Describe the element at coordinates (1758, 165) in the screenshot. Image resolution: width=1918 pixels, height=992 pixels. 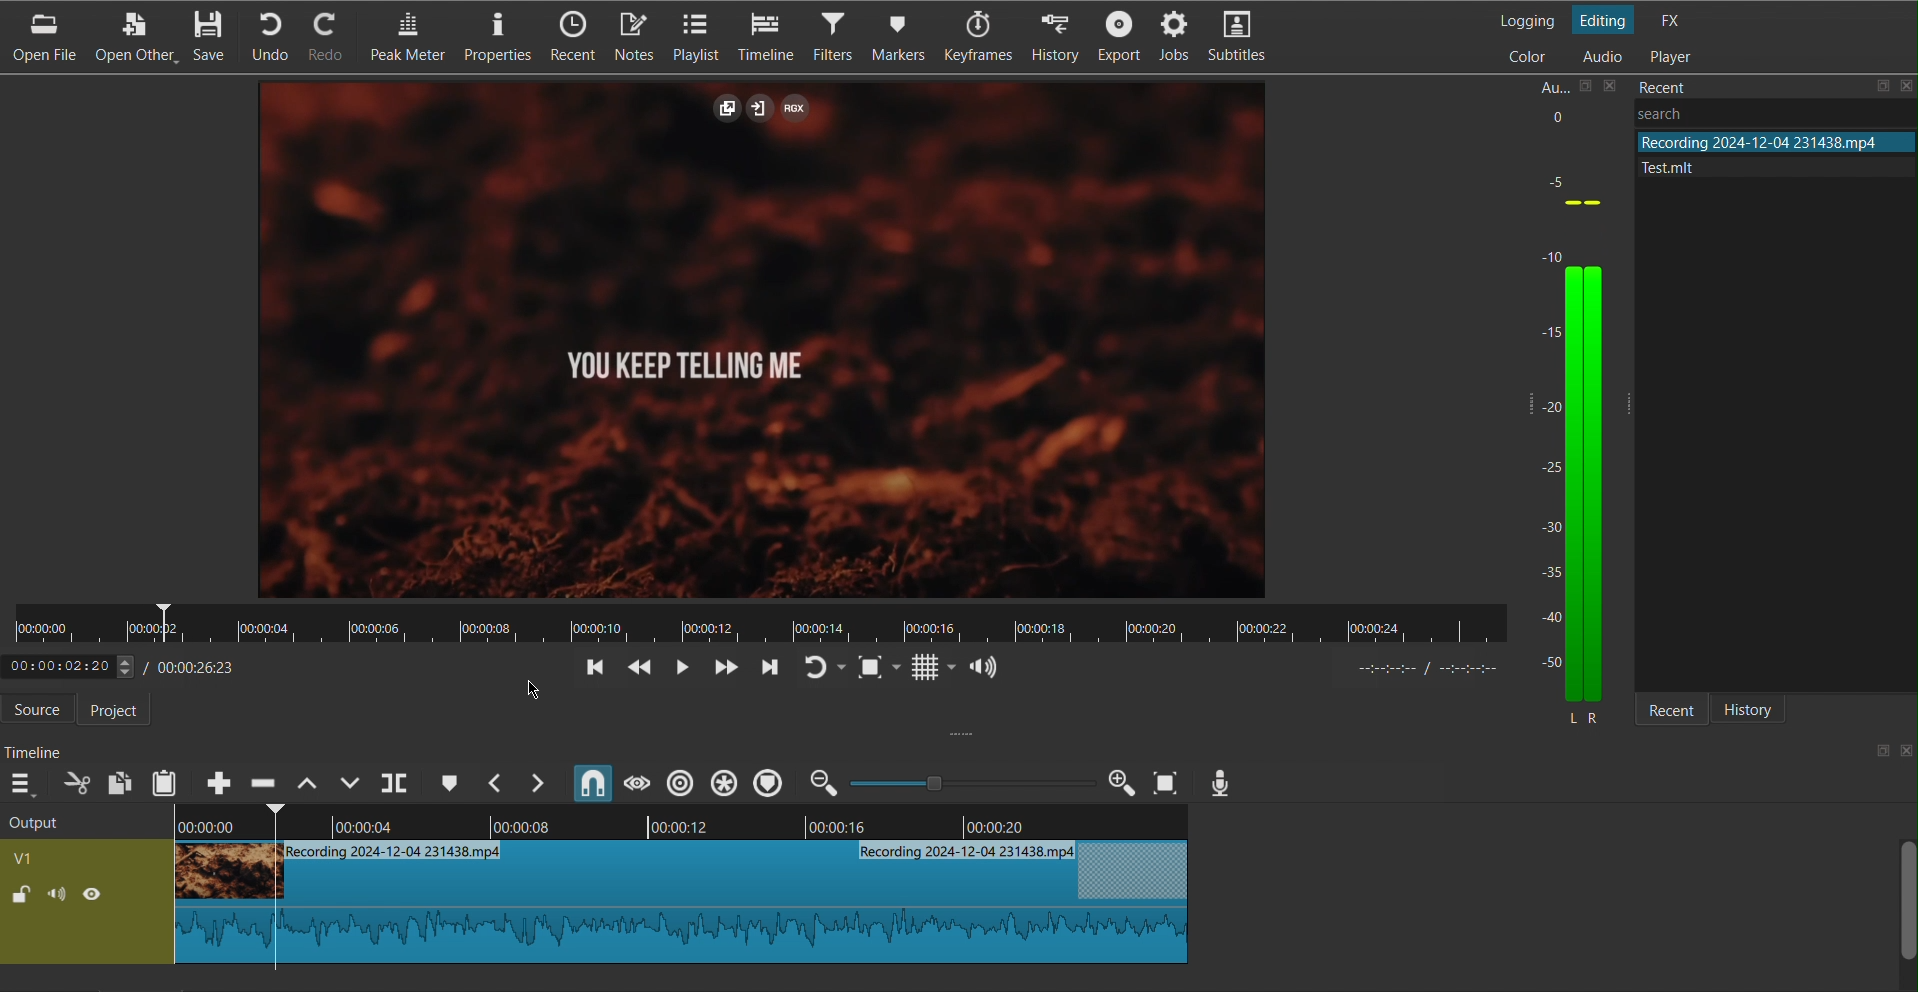
I see `file` at that location.